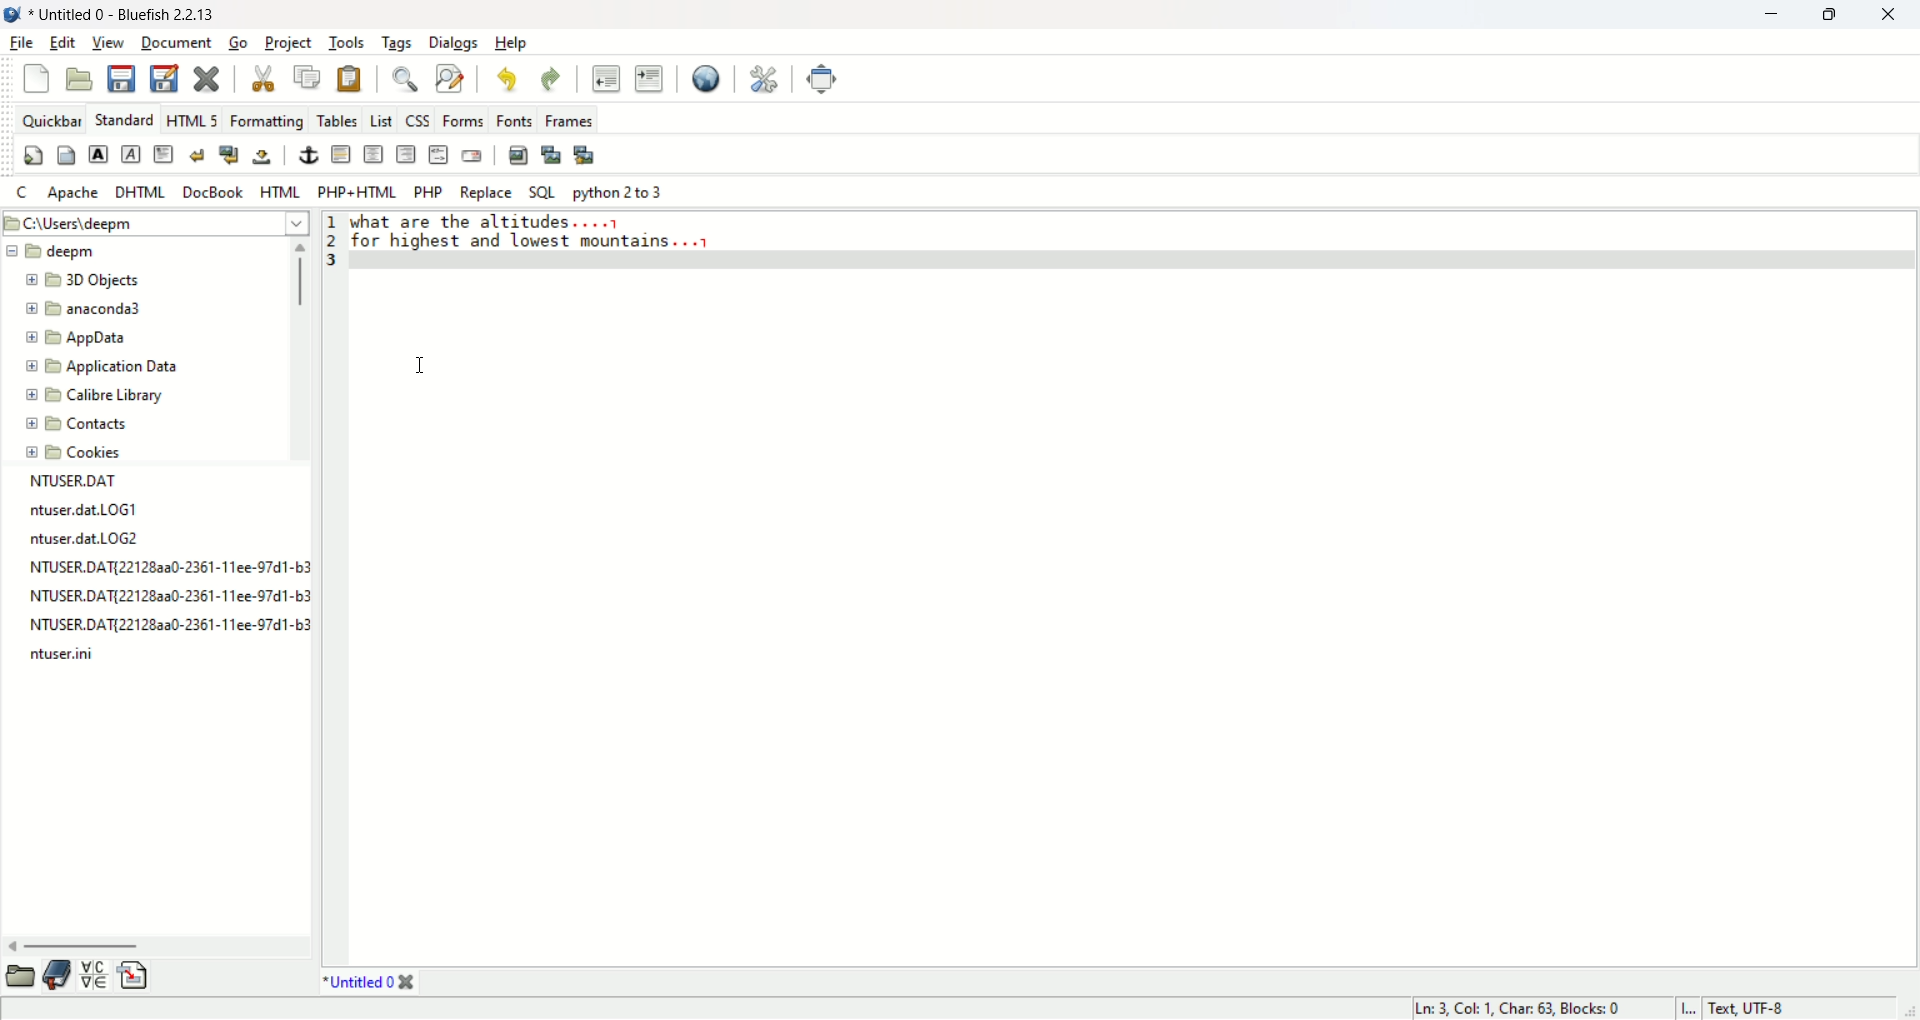  Describe the element at coordinates (270, 120) in the screenshot. I see `formatting` at that location.